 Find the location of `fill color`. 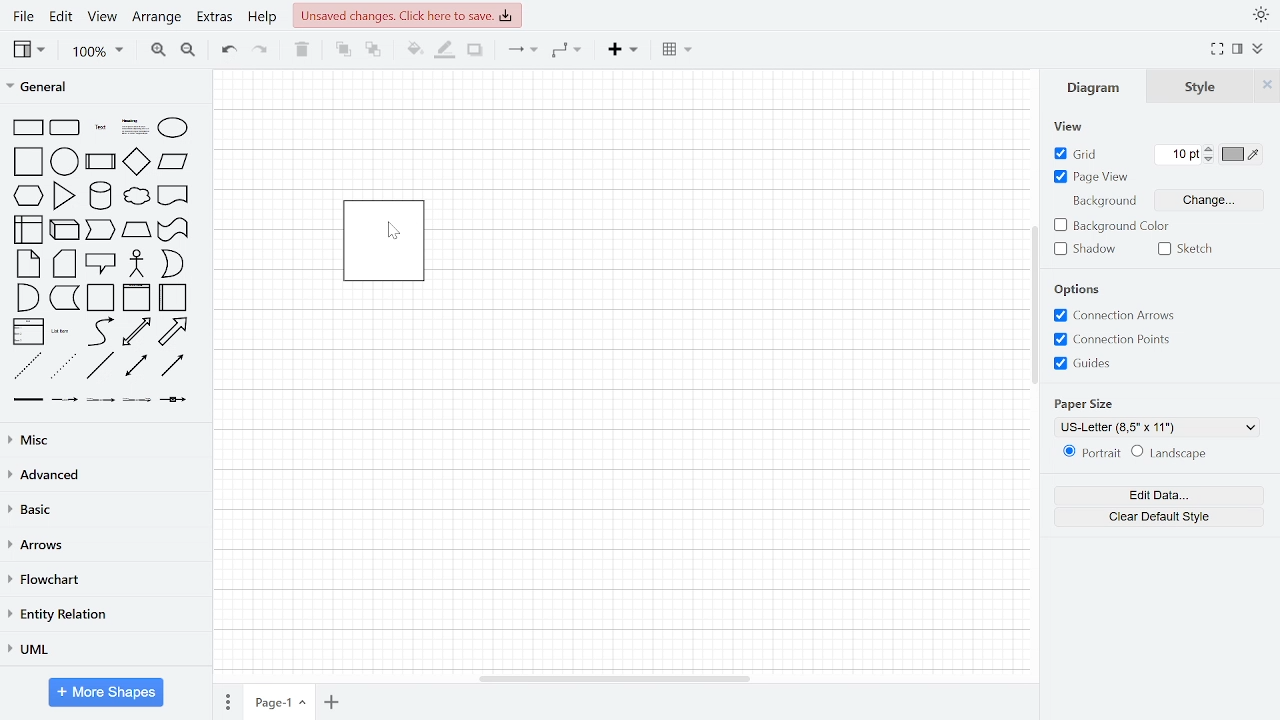

fill color is located at coordinates (412, 48).